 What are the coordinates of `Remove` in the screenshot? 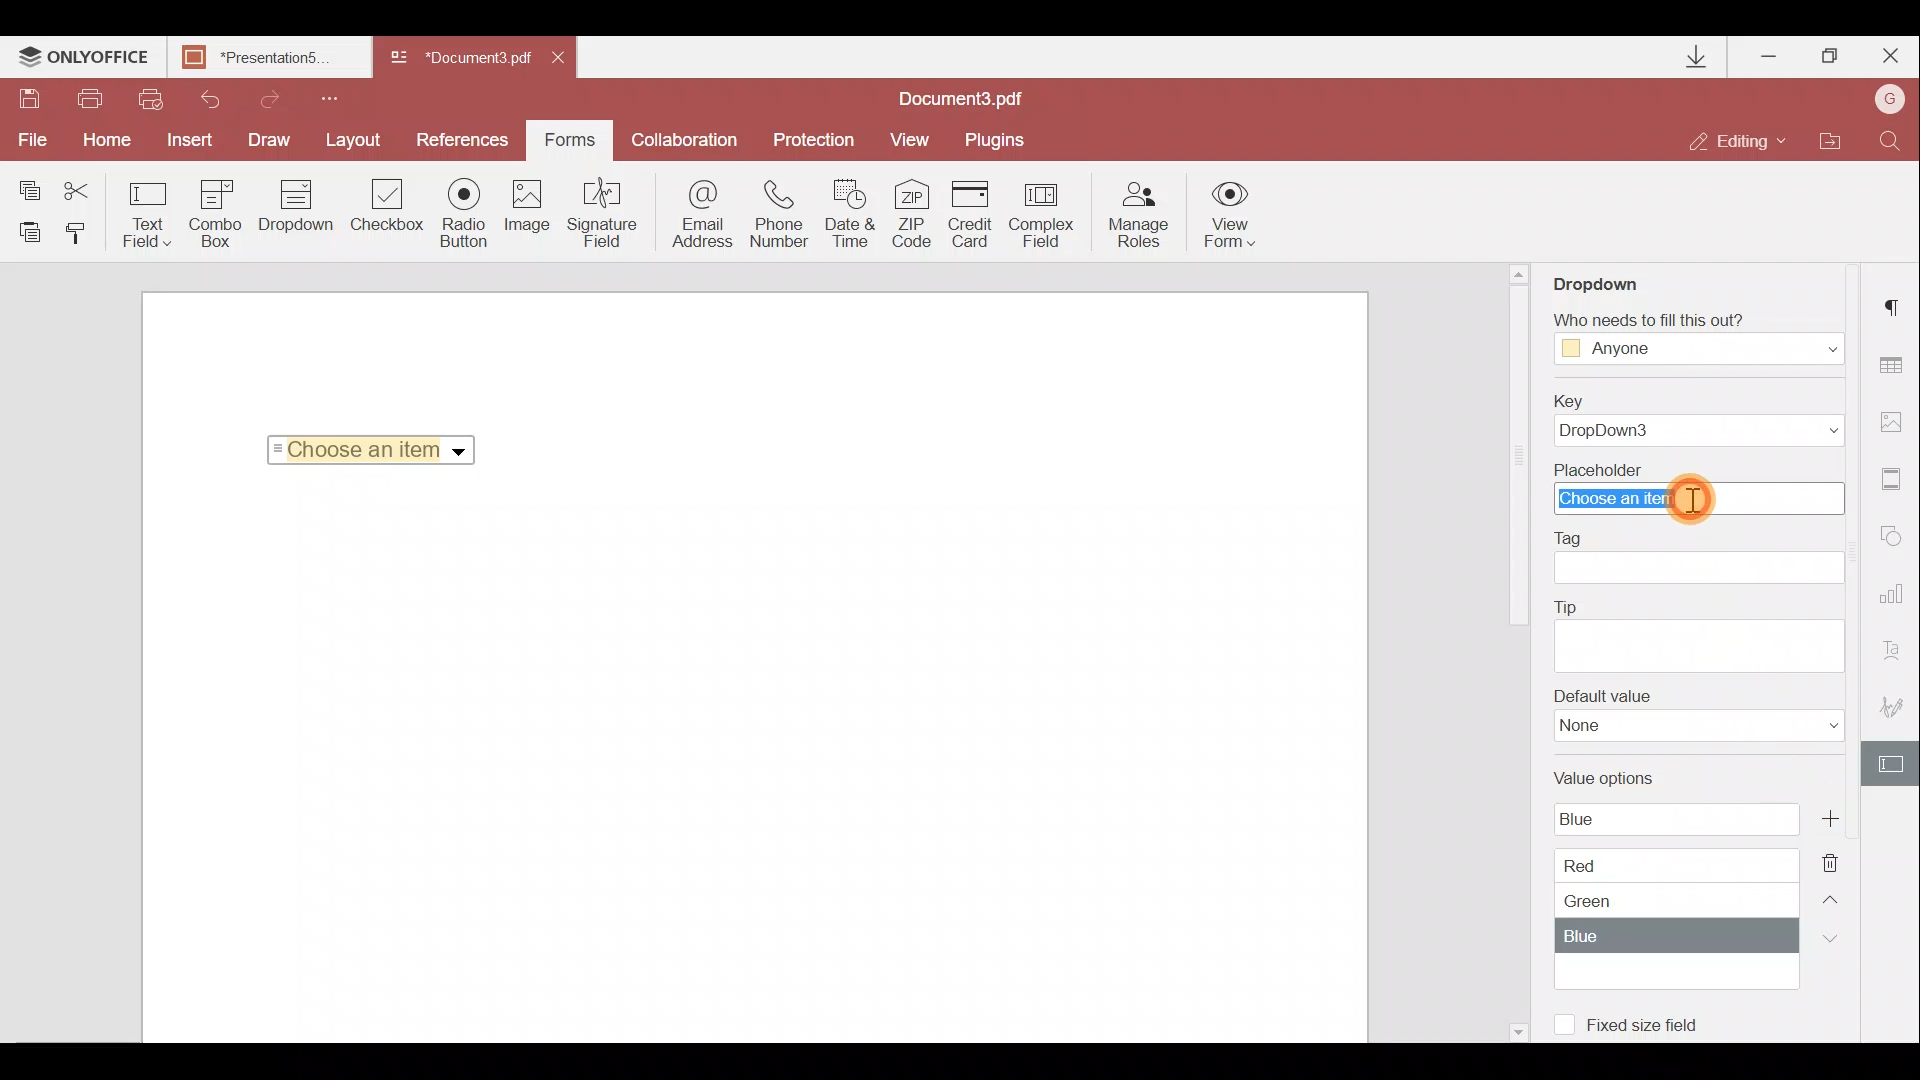 It's located at (1835, 857).